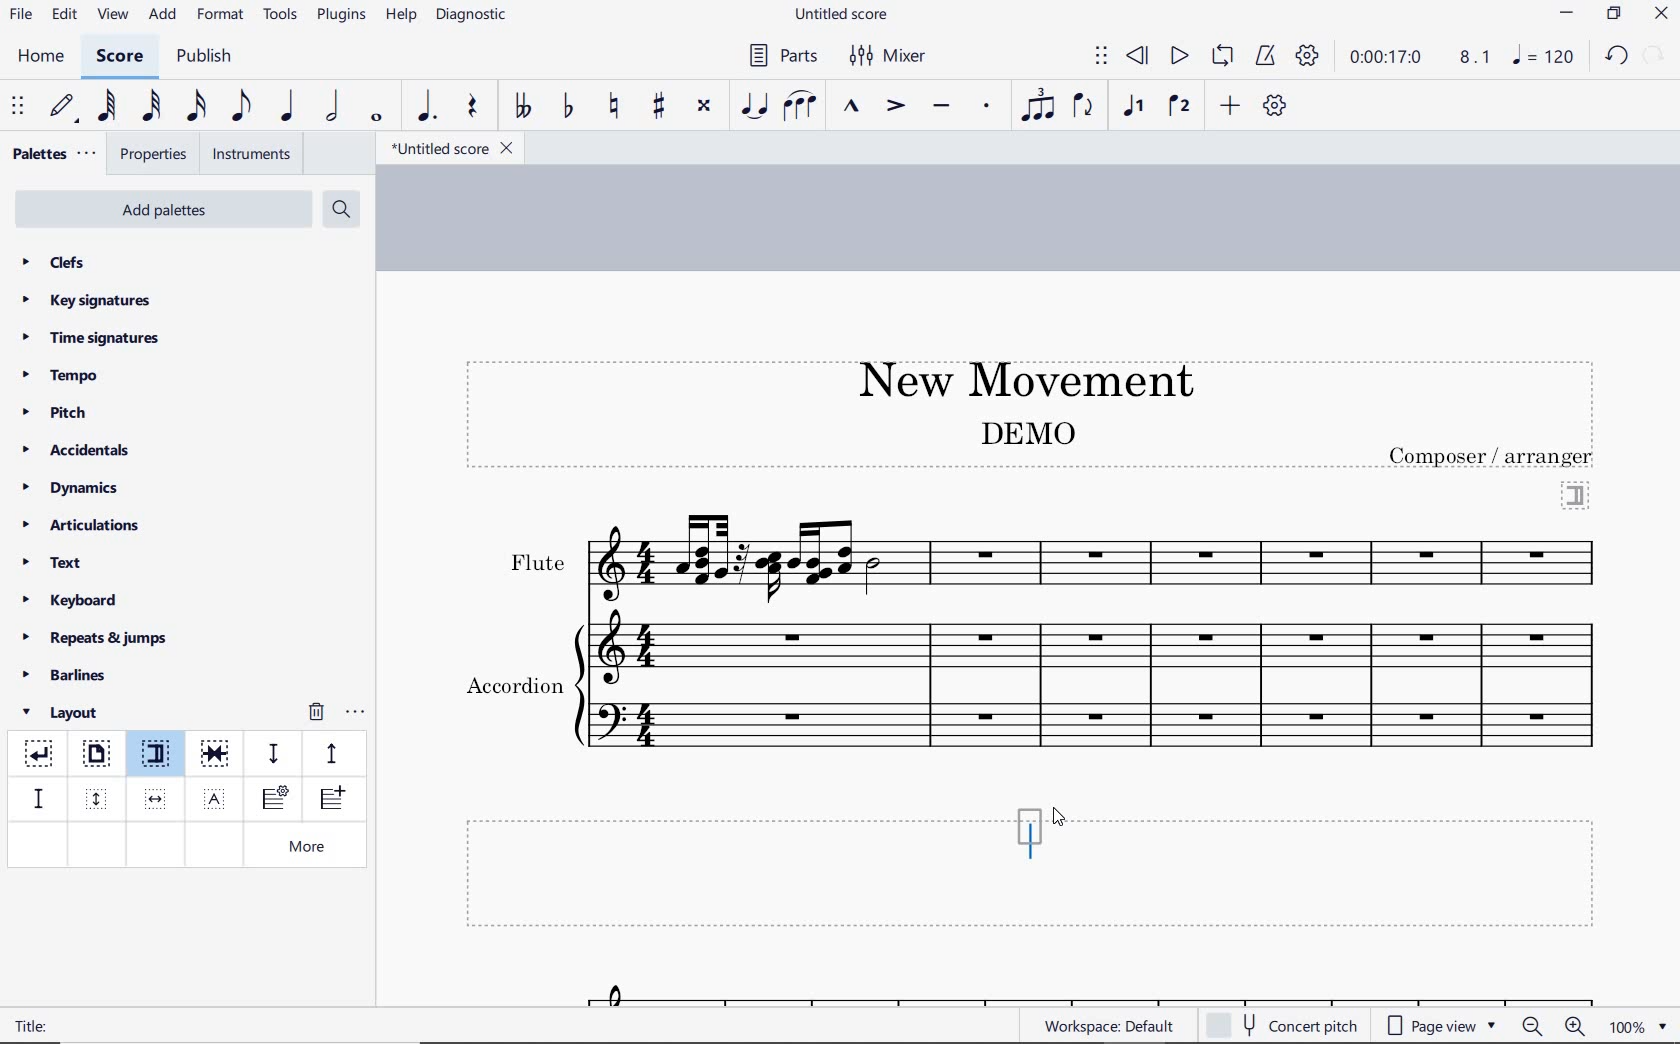  What do you see at coordinates (895, 106) in the screenshot?
I see `accent` at bounding box center [895, 106].